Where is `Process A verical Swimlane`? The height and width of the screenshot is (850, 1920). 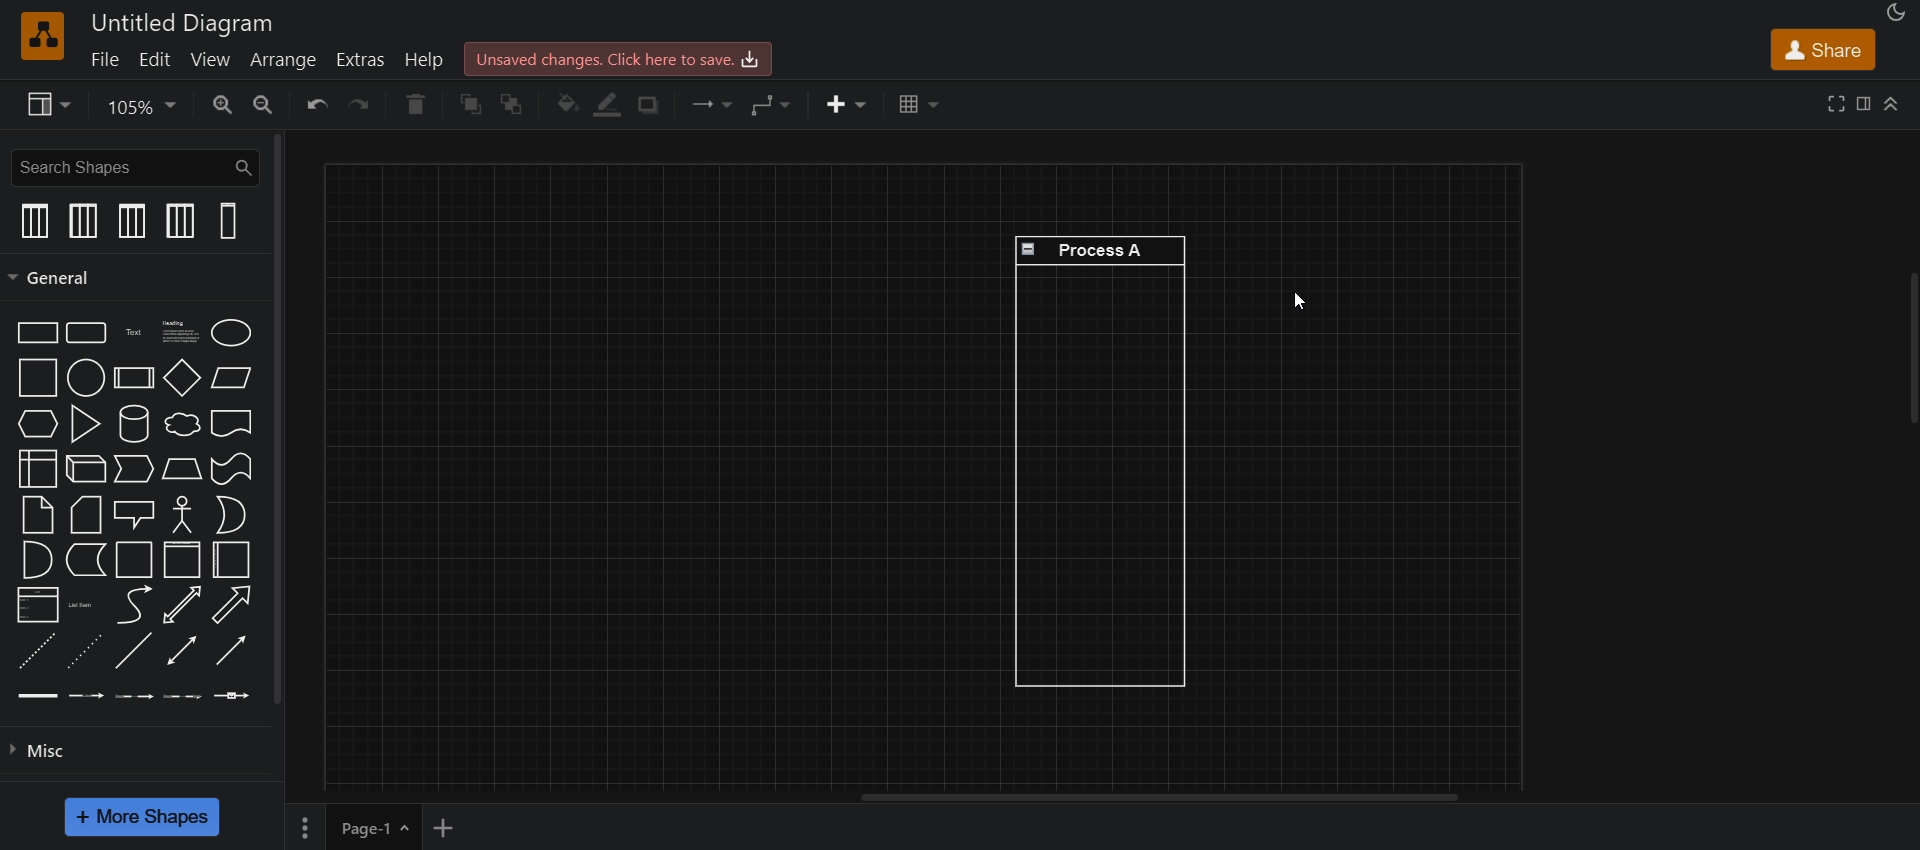 Process A verical Swimlane is located at coordinates (1098, 450).